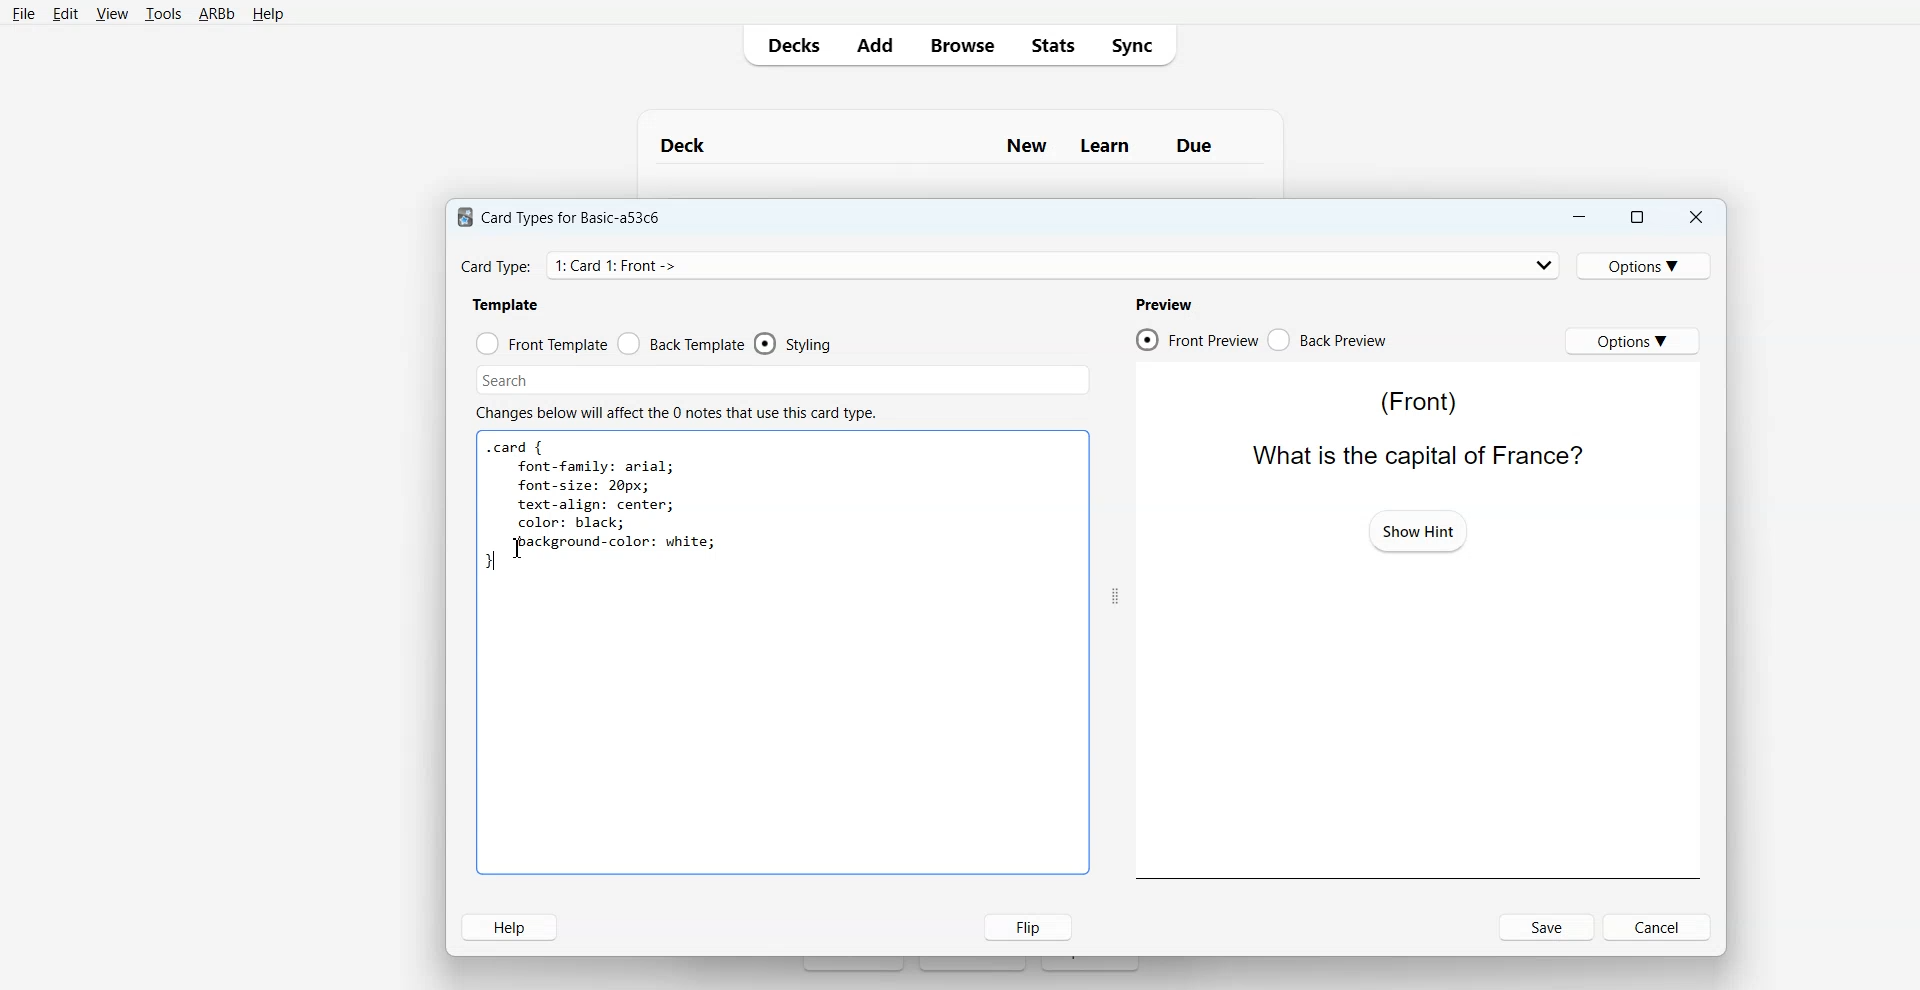 The image size is (1920, 990). I want to click on Card Type: 1: Card 1: Front -> Back, so click(642, 265).